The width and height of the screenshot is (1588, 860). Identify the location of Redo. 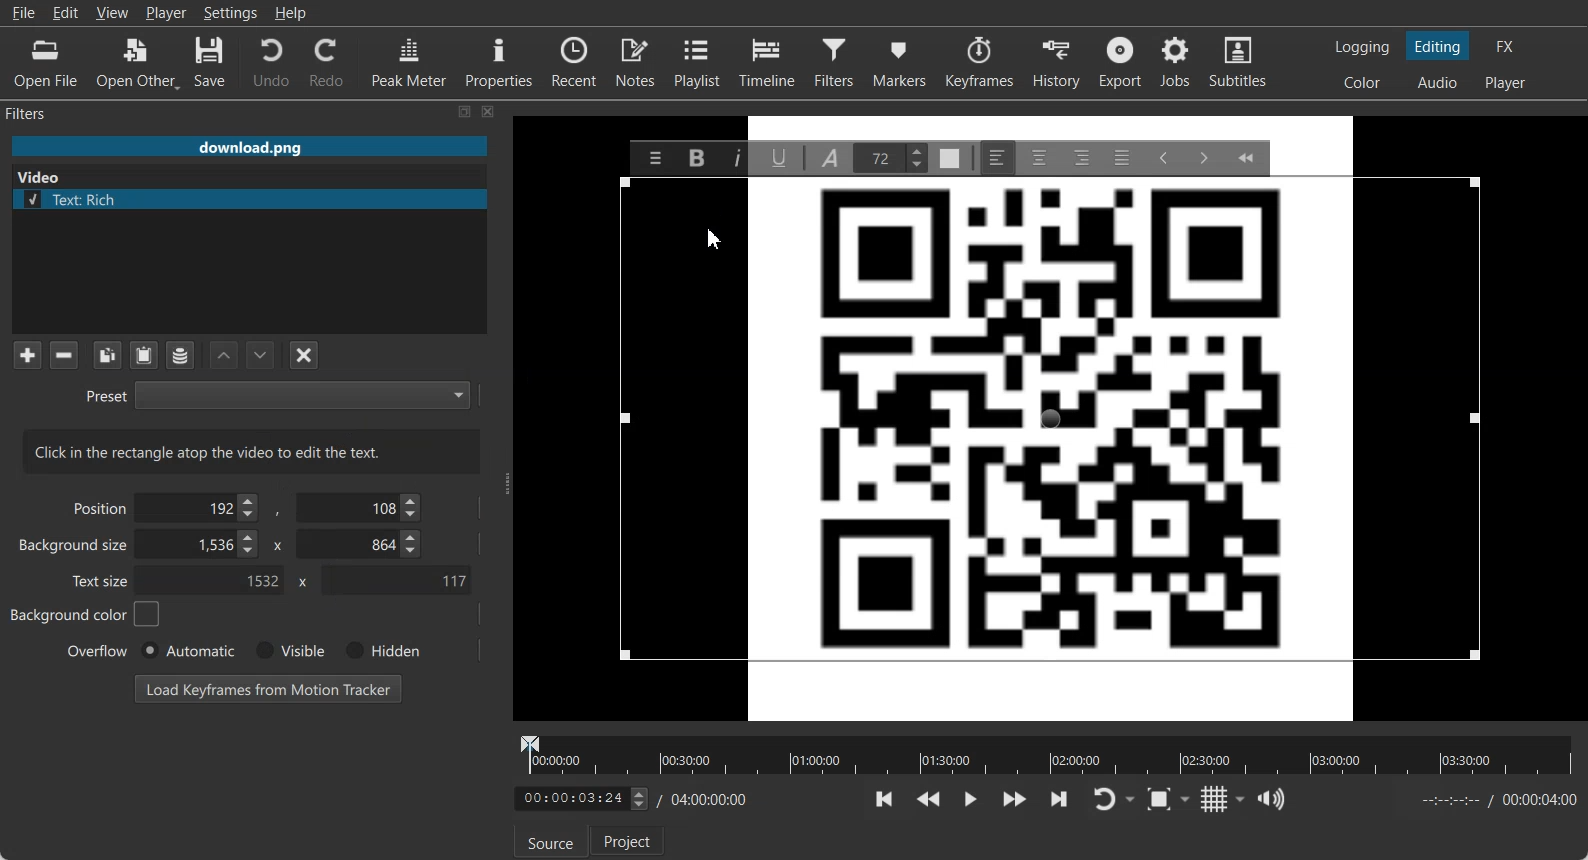
(328, 62).